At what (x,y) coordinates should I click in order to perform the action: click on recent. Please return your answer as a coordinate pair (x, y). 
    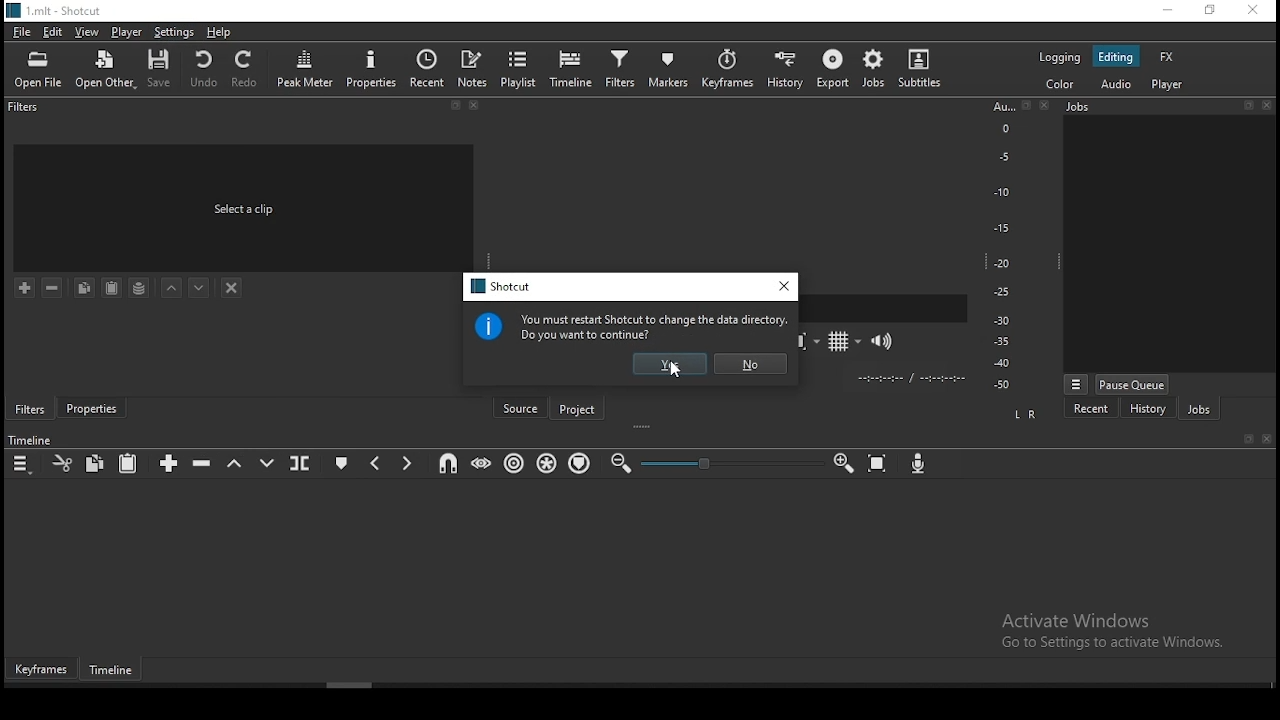
    Looking at the image, I should click on (428, 68).